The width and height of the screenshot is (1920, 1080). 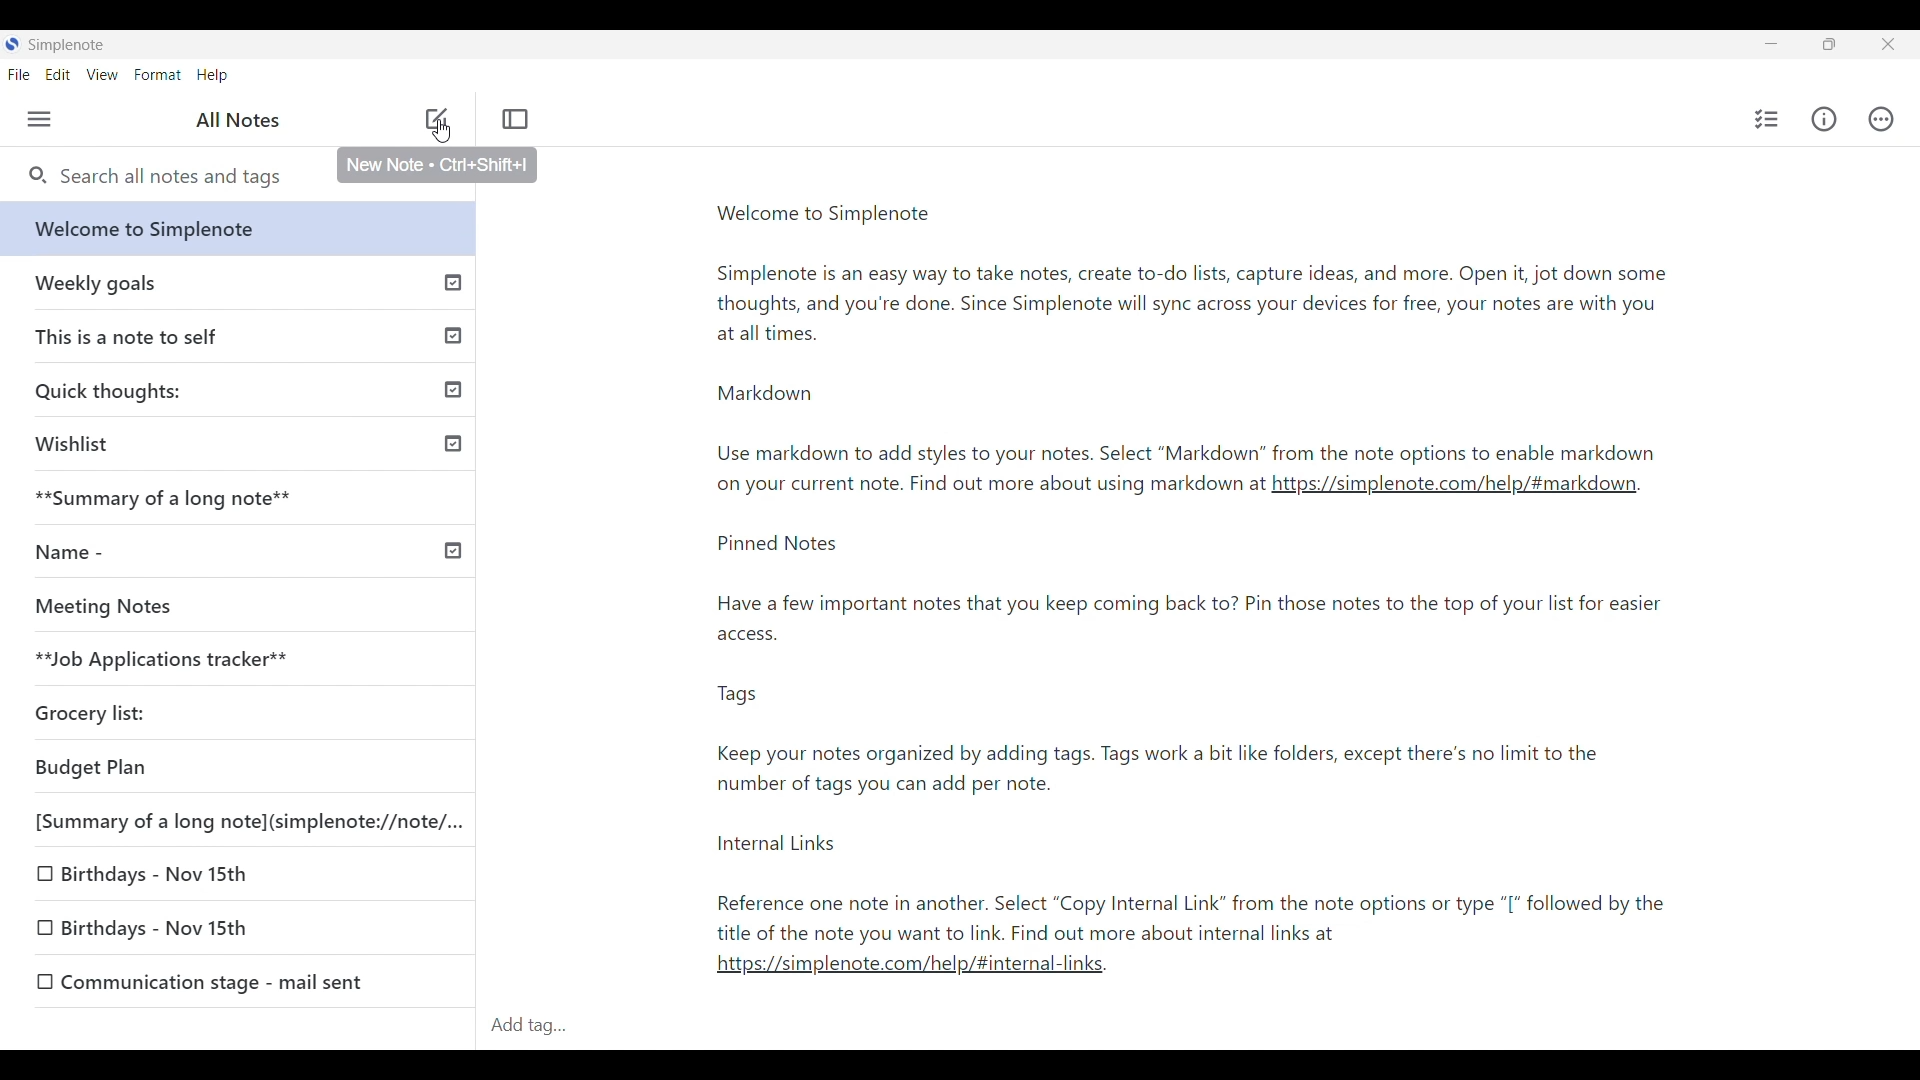 What do you see at coordinates (1200, 1027) in the screenshot?
I see `Click to type in tags` at bounding box center [1200, 1027].